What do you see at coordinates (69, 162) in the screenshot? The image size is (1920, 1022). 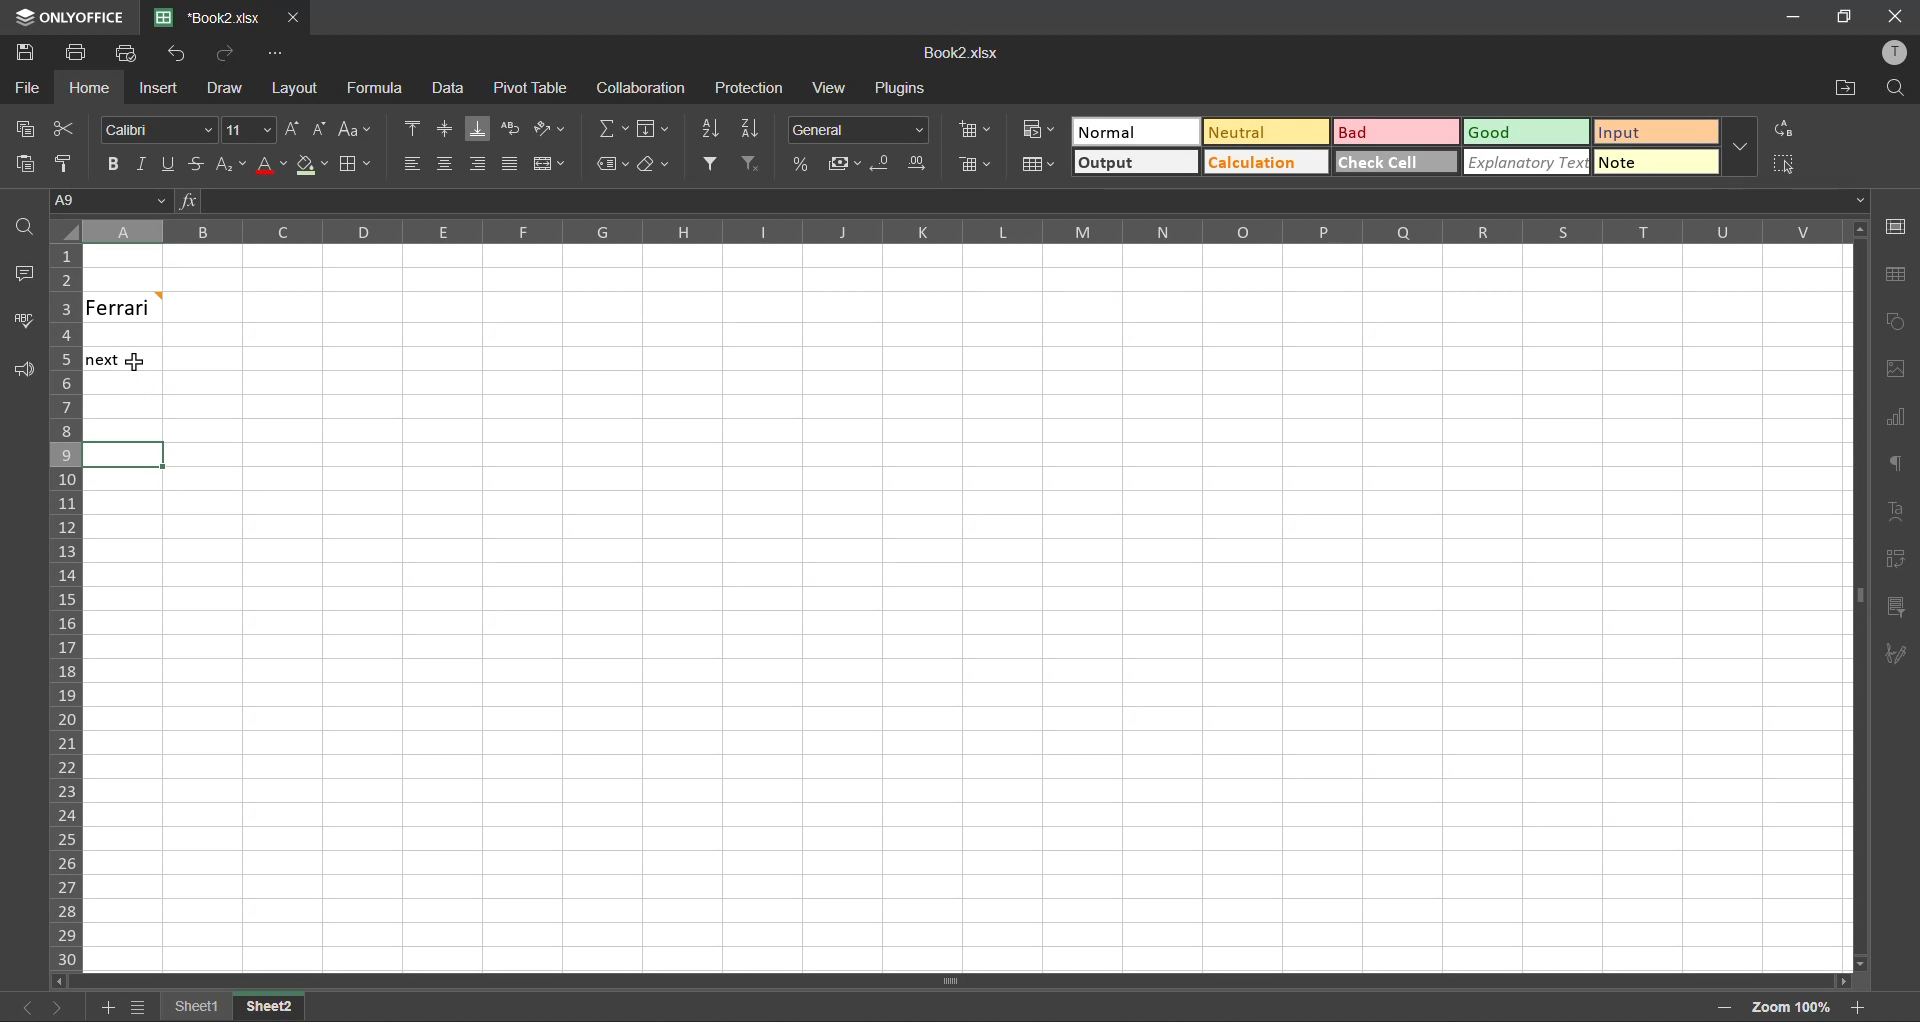 I see `copy style` at bounding box center [69, 162].